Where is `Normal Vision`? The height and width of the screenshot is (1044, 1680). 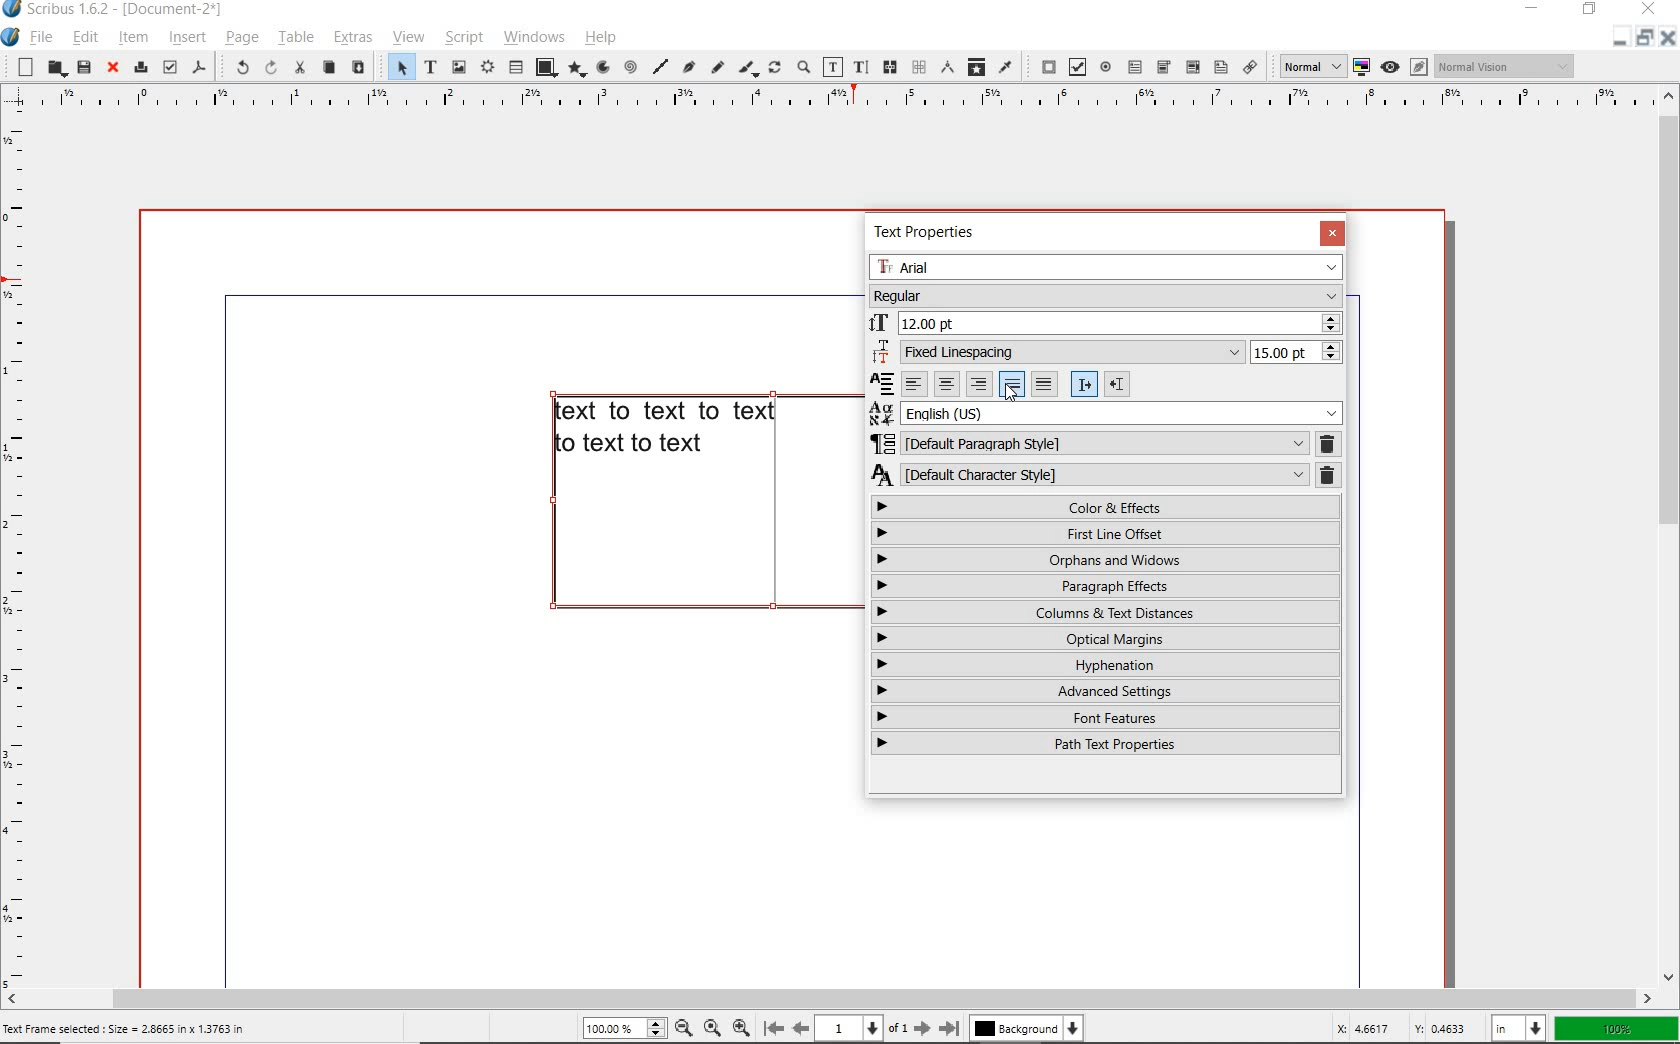 Normal Vision is located at coordinates (1503, 67).